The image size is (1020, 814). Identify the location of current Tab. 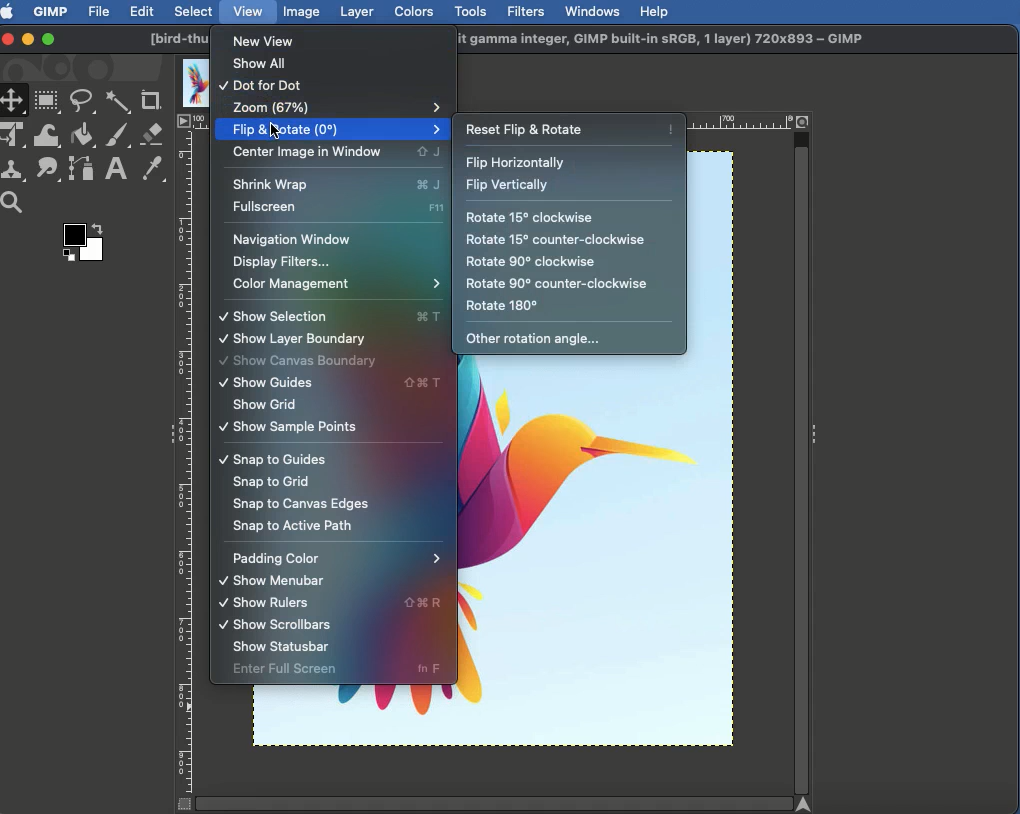
(191, 81).